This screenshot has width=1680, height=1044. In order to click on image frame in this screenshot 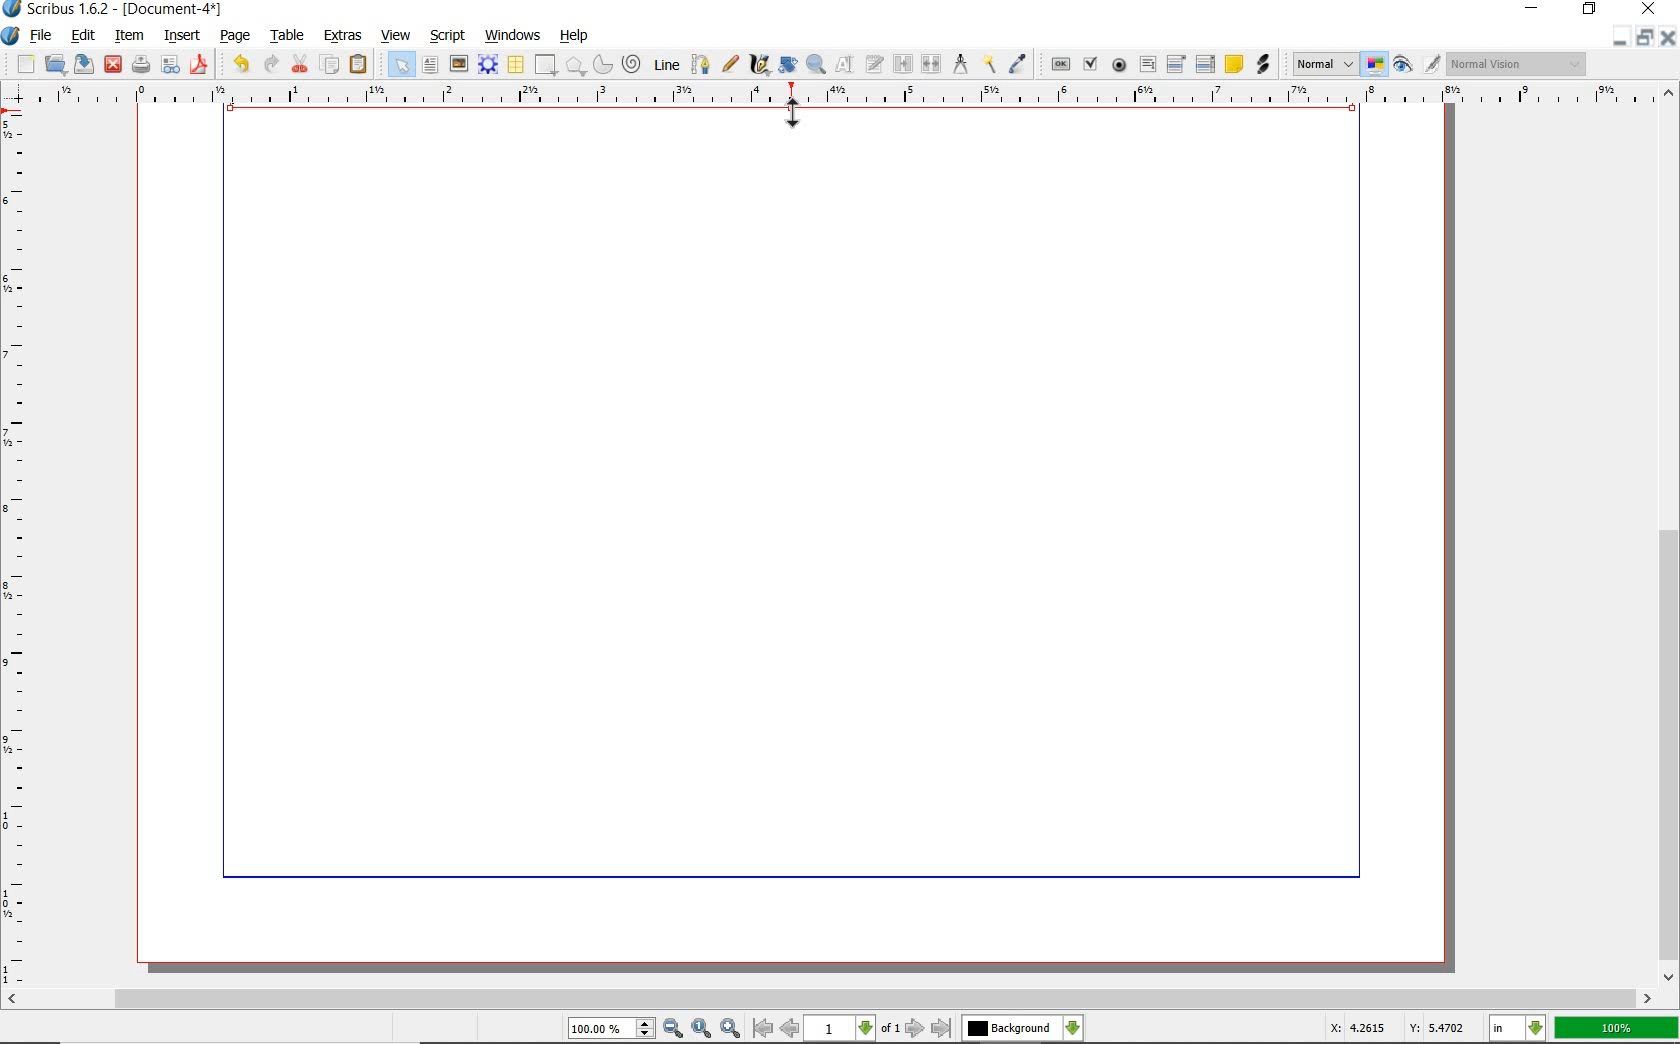, I will do `click(459, 66)`.